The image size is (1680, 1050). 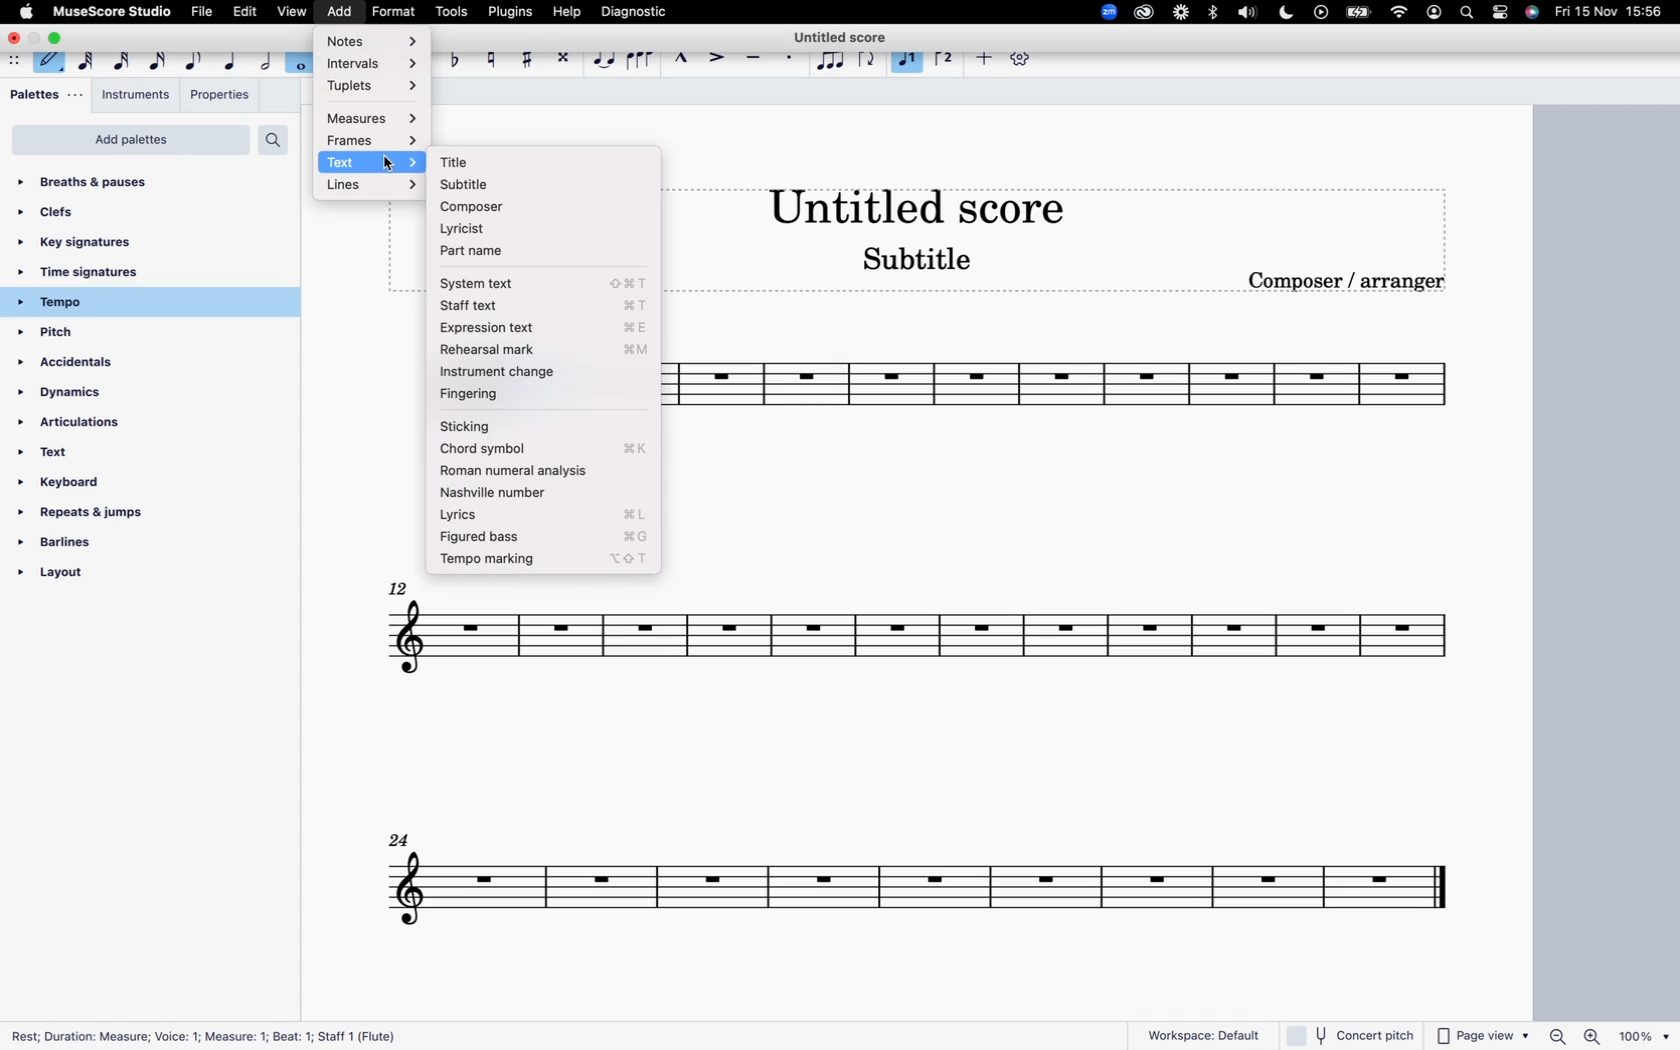 I want to click on voice 2, so click(x=907, y=56).